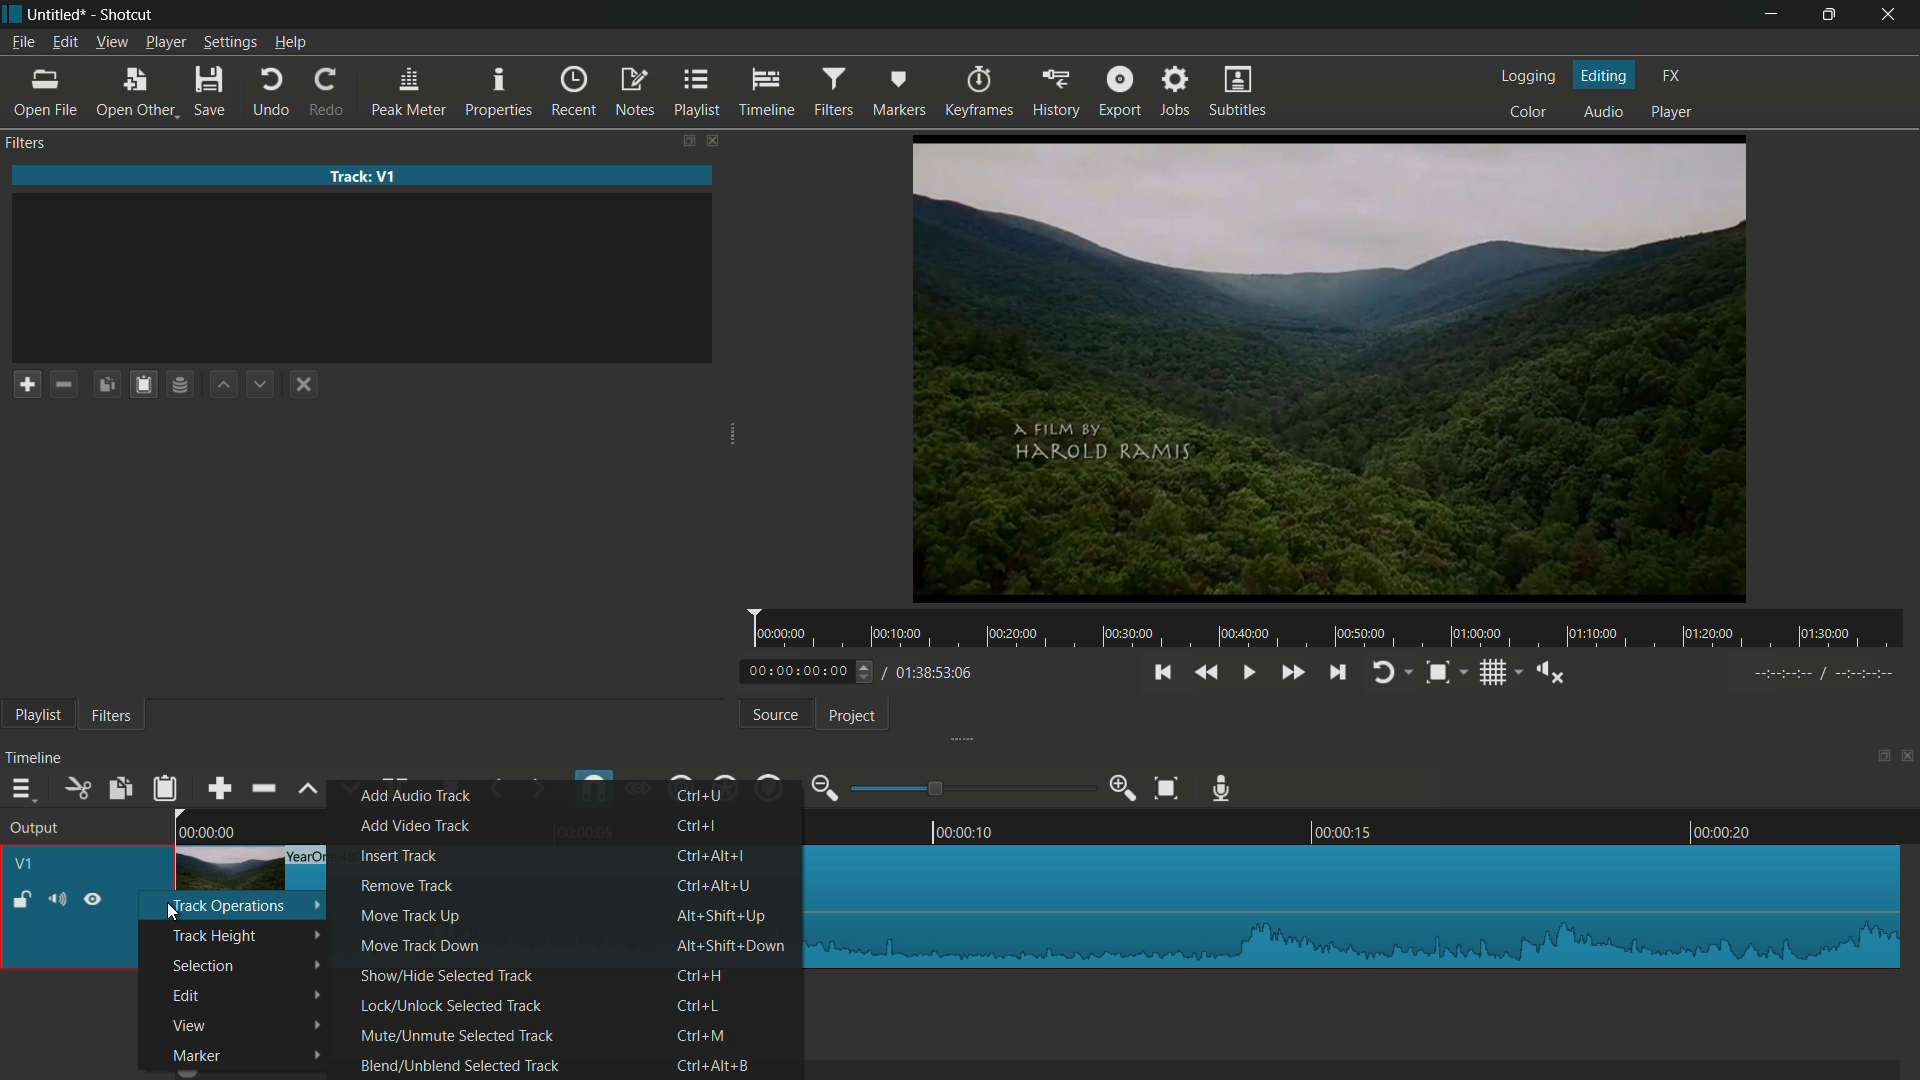 This screenshot has height=1080, width=1920. Describe the element at coordinates (133, 93) in the screenshot. I see `open other` at that location.